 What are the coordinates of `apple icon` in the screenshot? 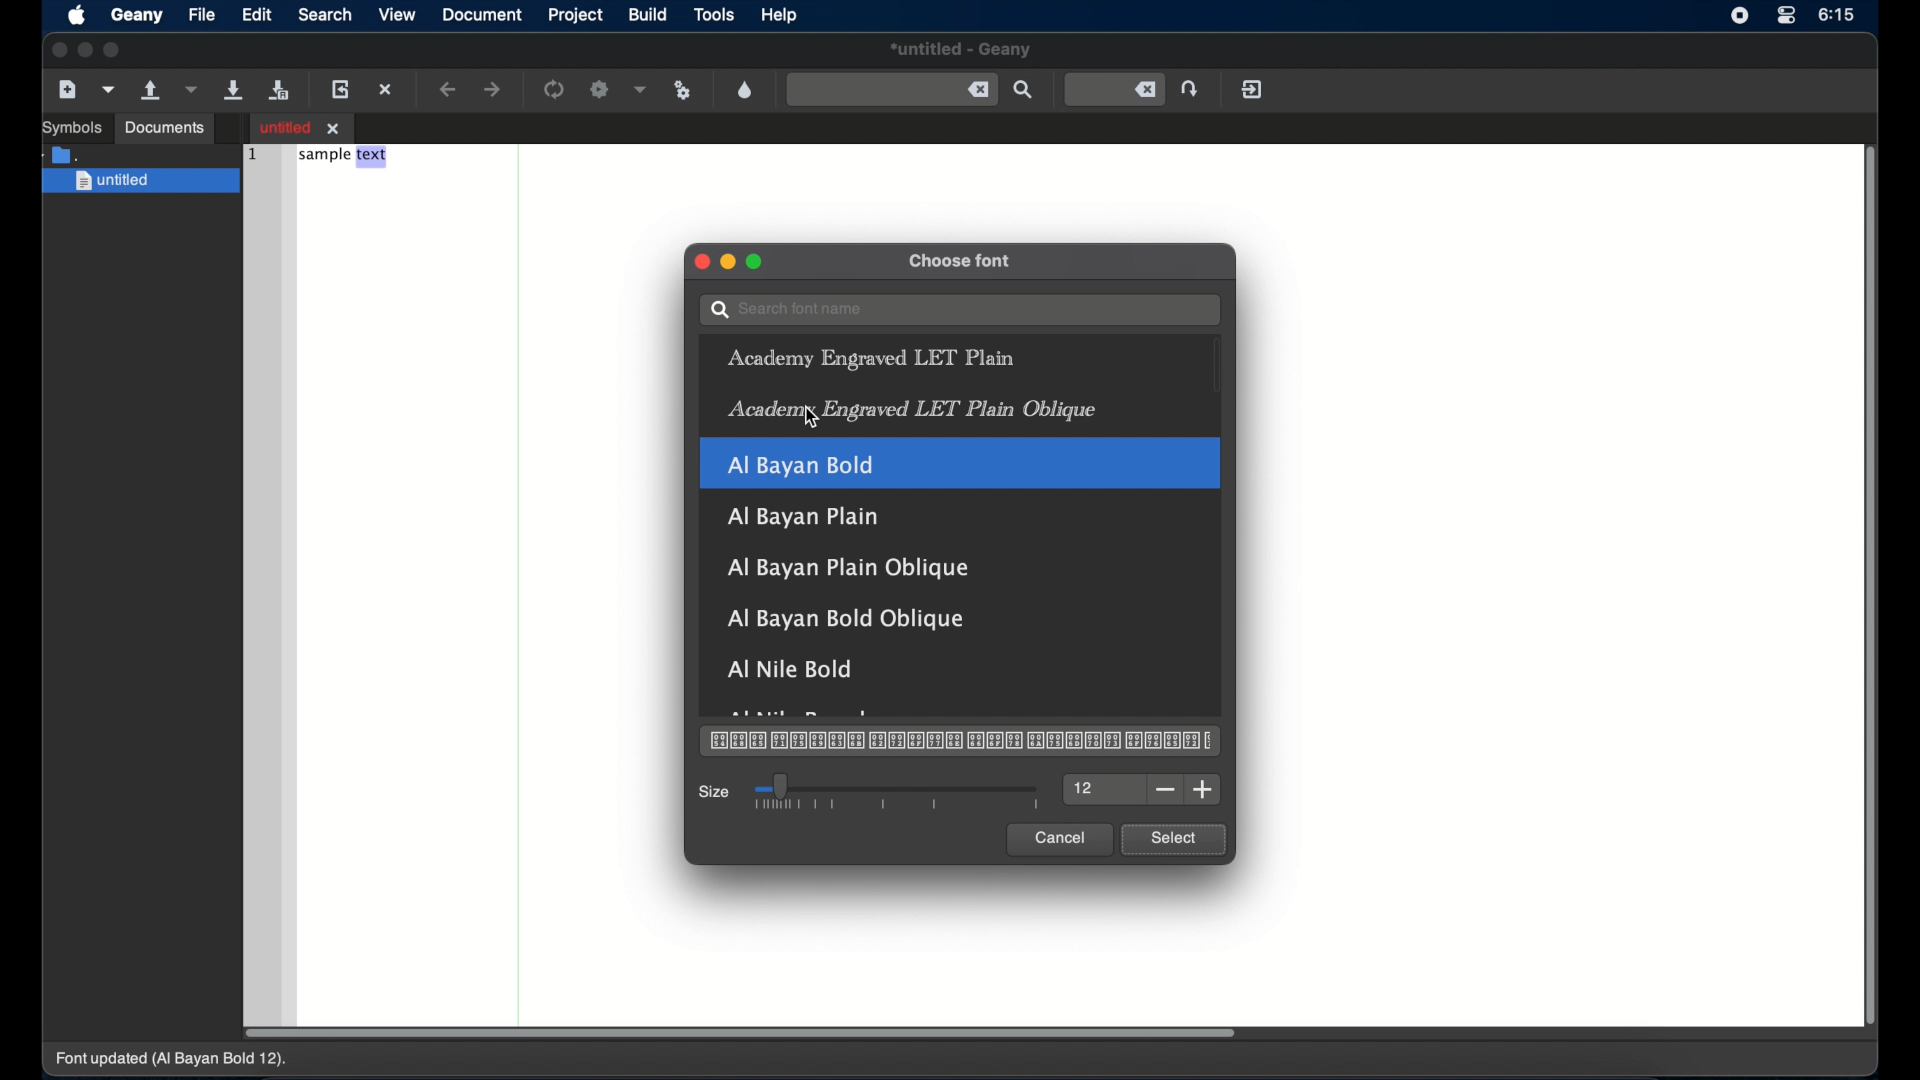 It's located at (76, 17).